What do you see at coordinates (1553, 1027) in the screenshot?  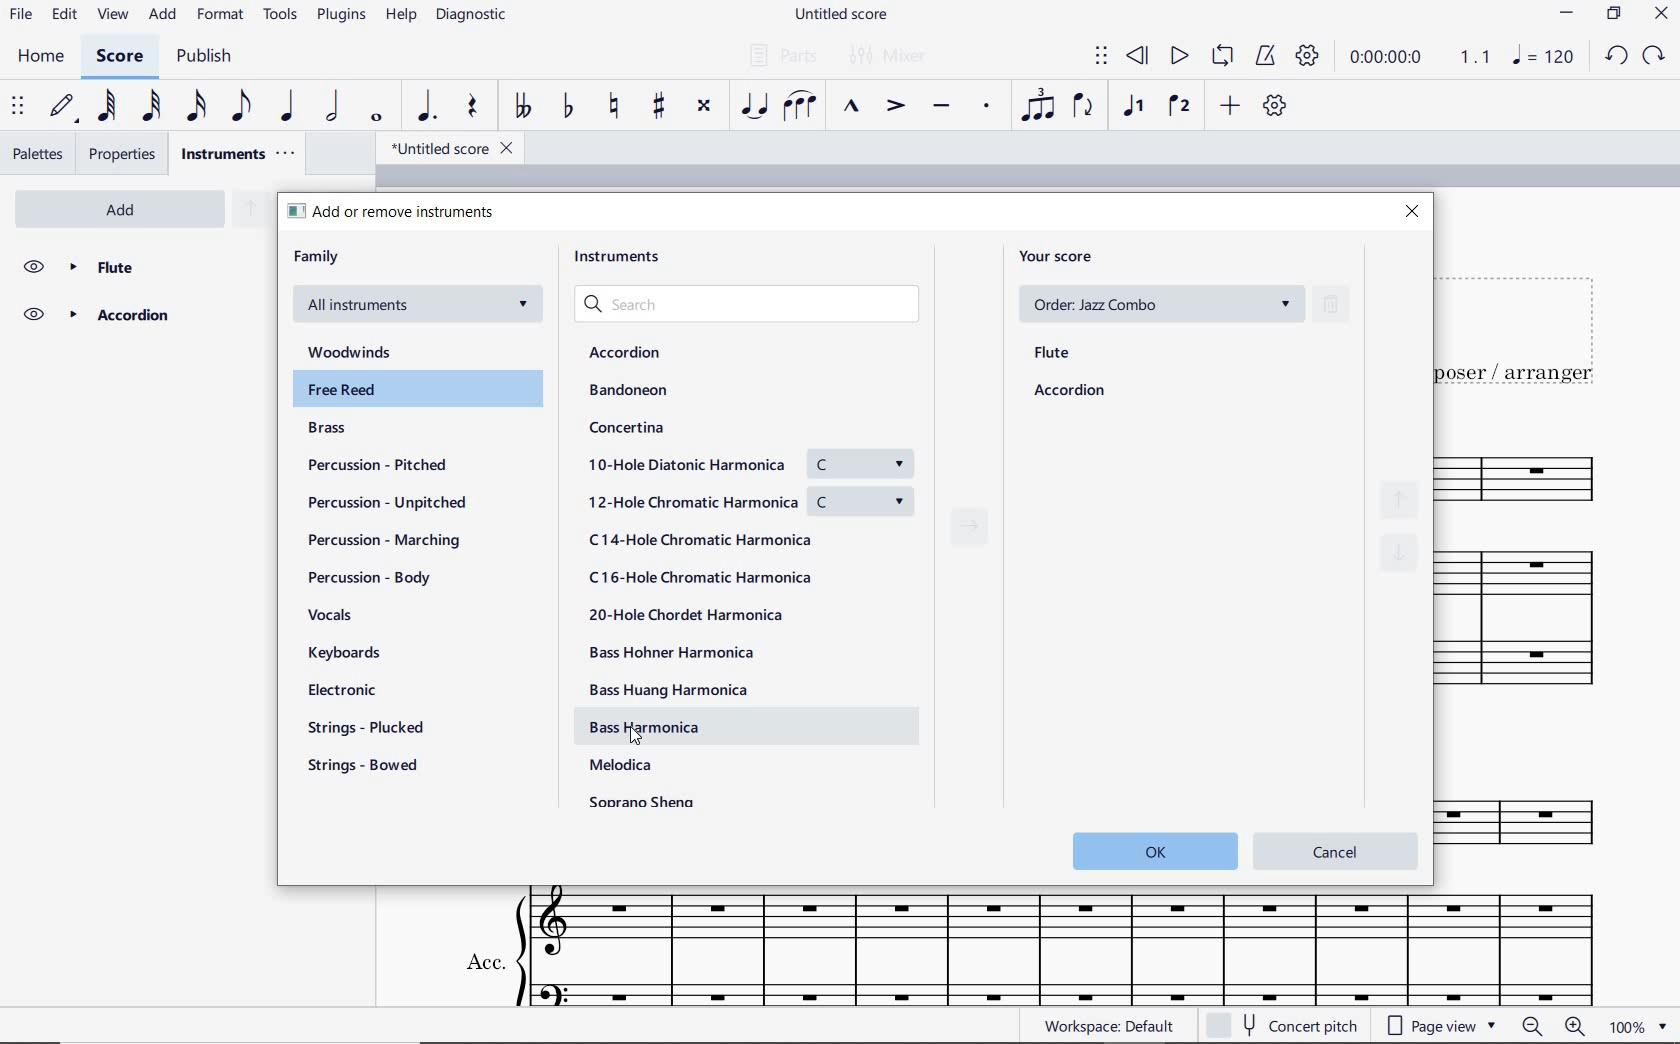 I see `zoom out or zoom in` at bounding box center [1553, 1027].